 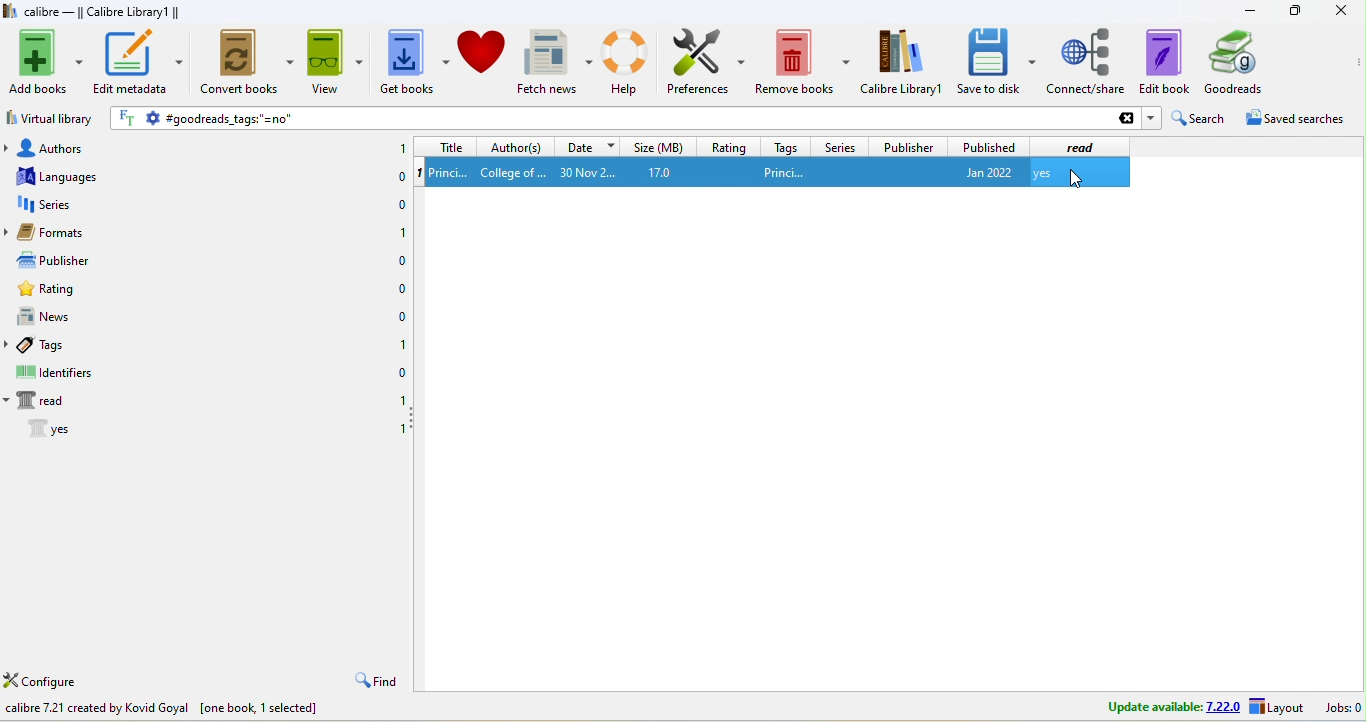 I want to click on 1, so click(x=400, y=343).